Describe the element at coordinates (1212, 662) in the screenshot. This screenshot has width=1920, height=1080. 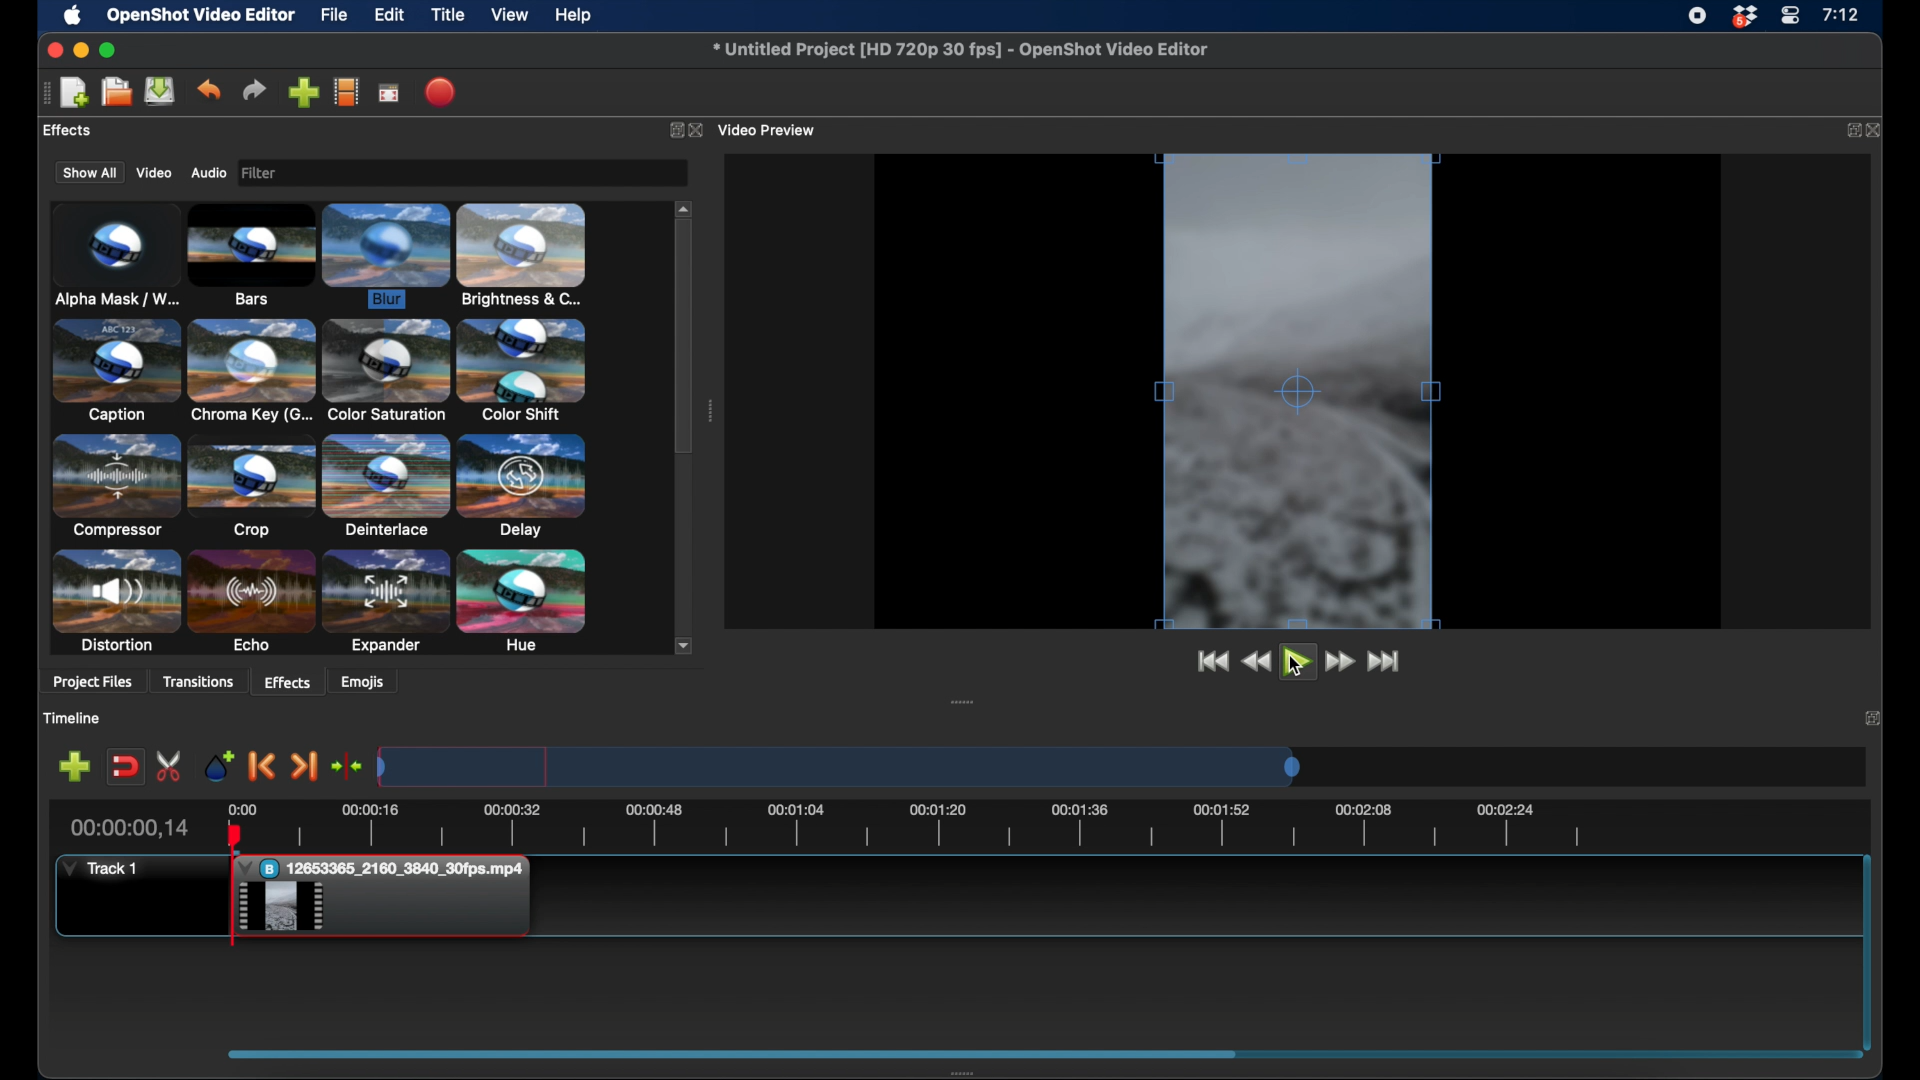
I see `jump to start` at that location.